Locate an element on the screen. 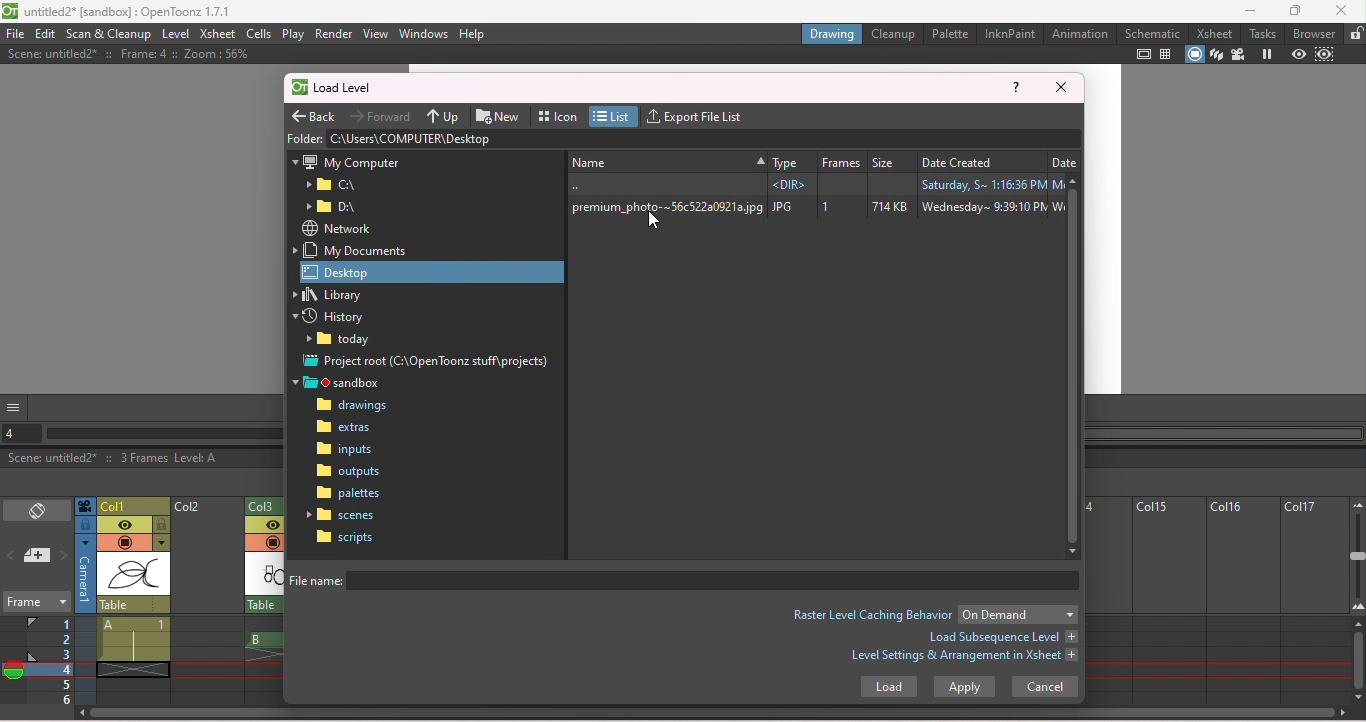 The image size is (1366, 722). Frames is located at coordinates (51, 660).